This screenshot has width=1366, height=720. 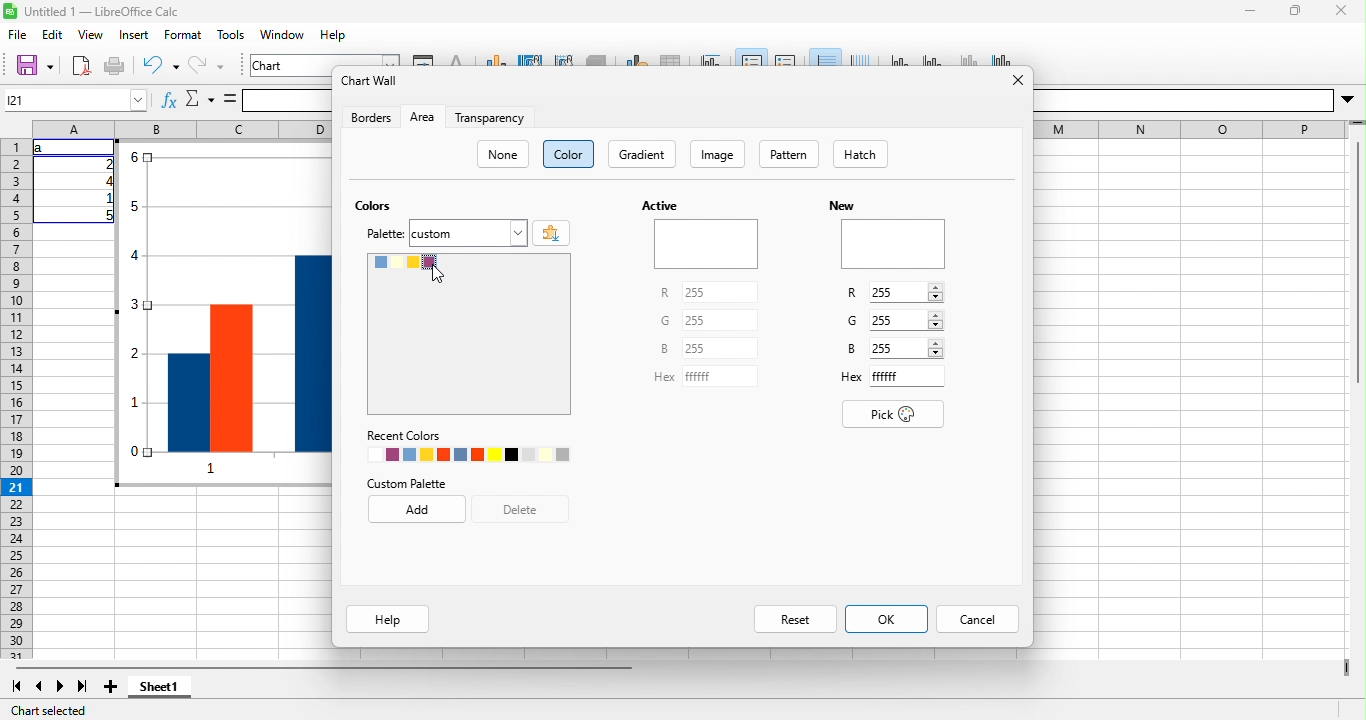 I want to click on last sheet, so click(x=84, y=686).